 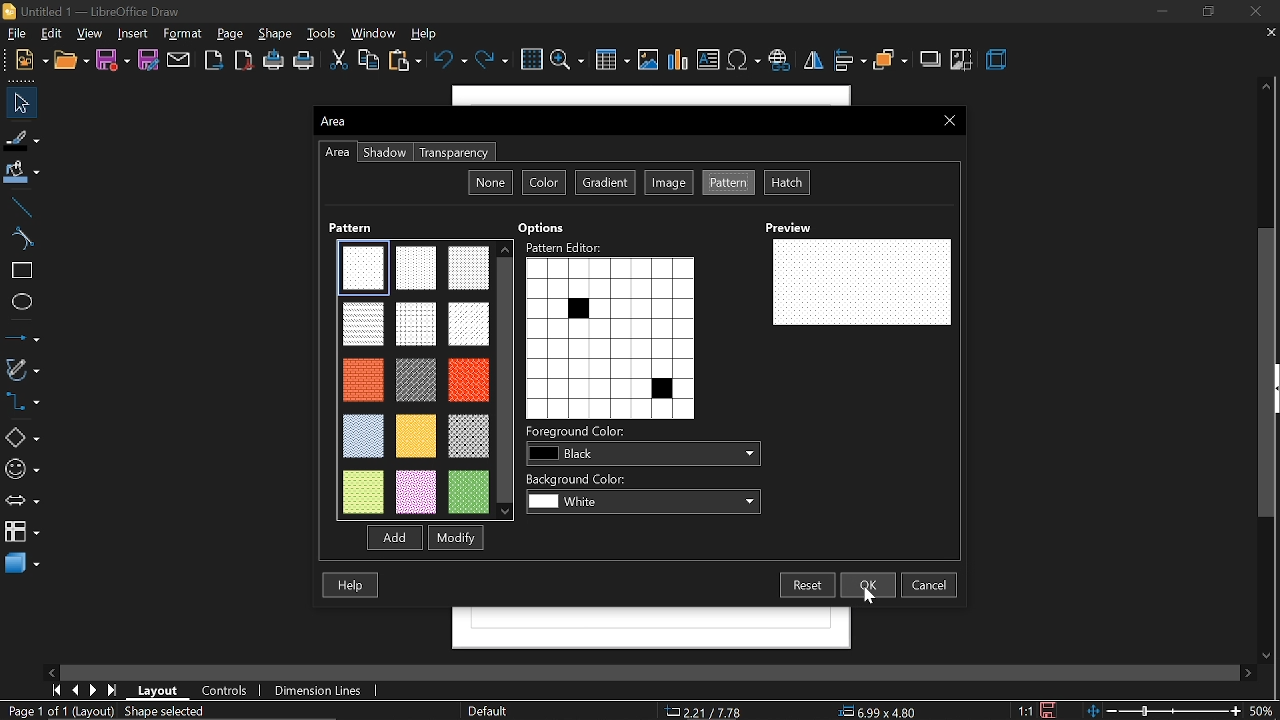 I want to click on move down, so click(x=1270, y=653).